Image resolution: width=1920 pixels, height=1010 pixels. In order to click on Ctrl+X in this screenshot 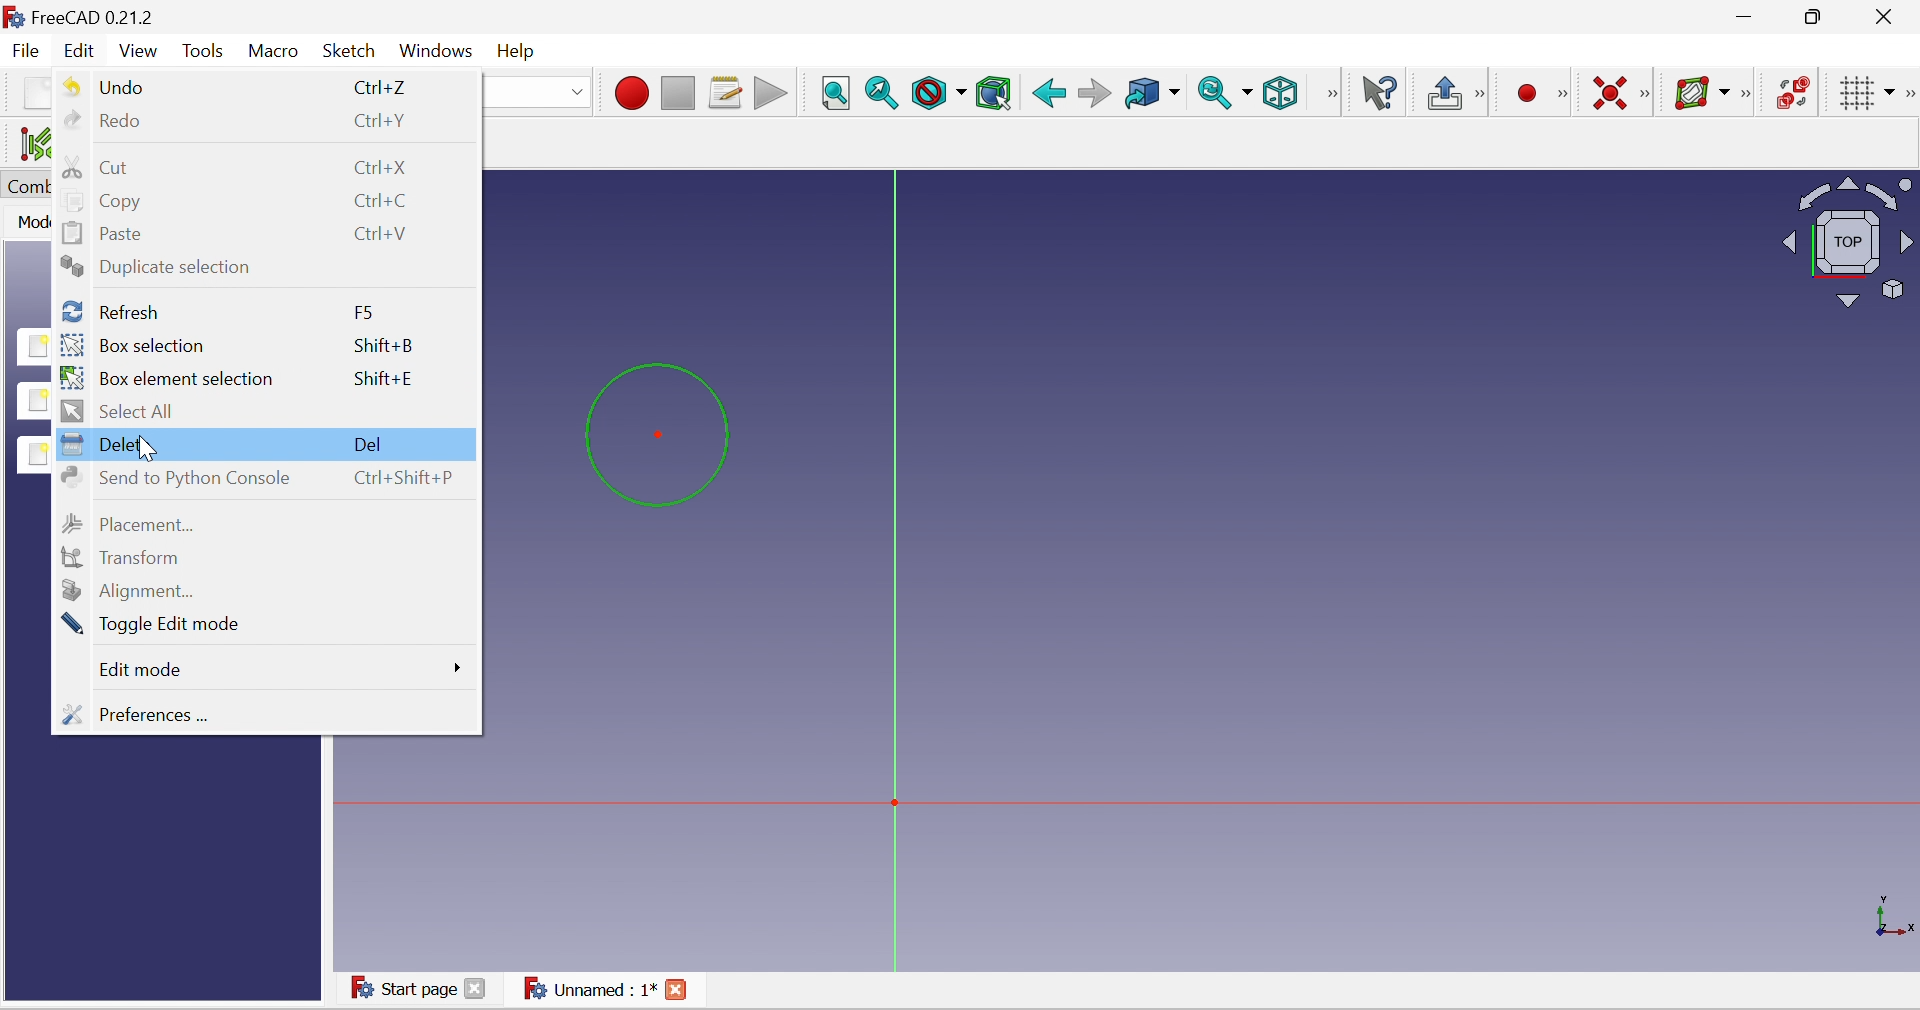, I will do `click(381, 167)`.